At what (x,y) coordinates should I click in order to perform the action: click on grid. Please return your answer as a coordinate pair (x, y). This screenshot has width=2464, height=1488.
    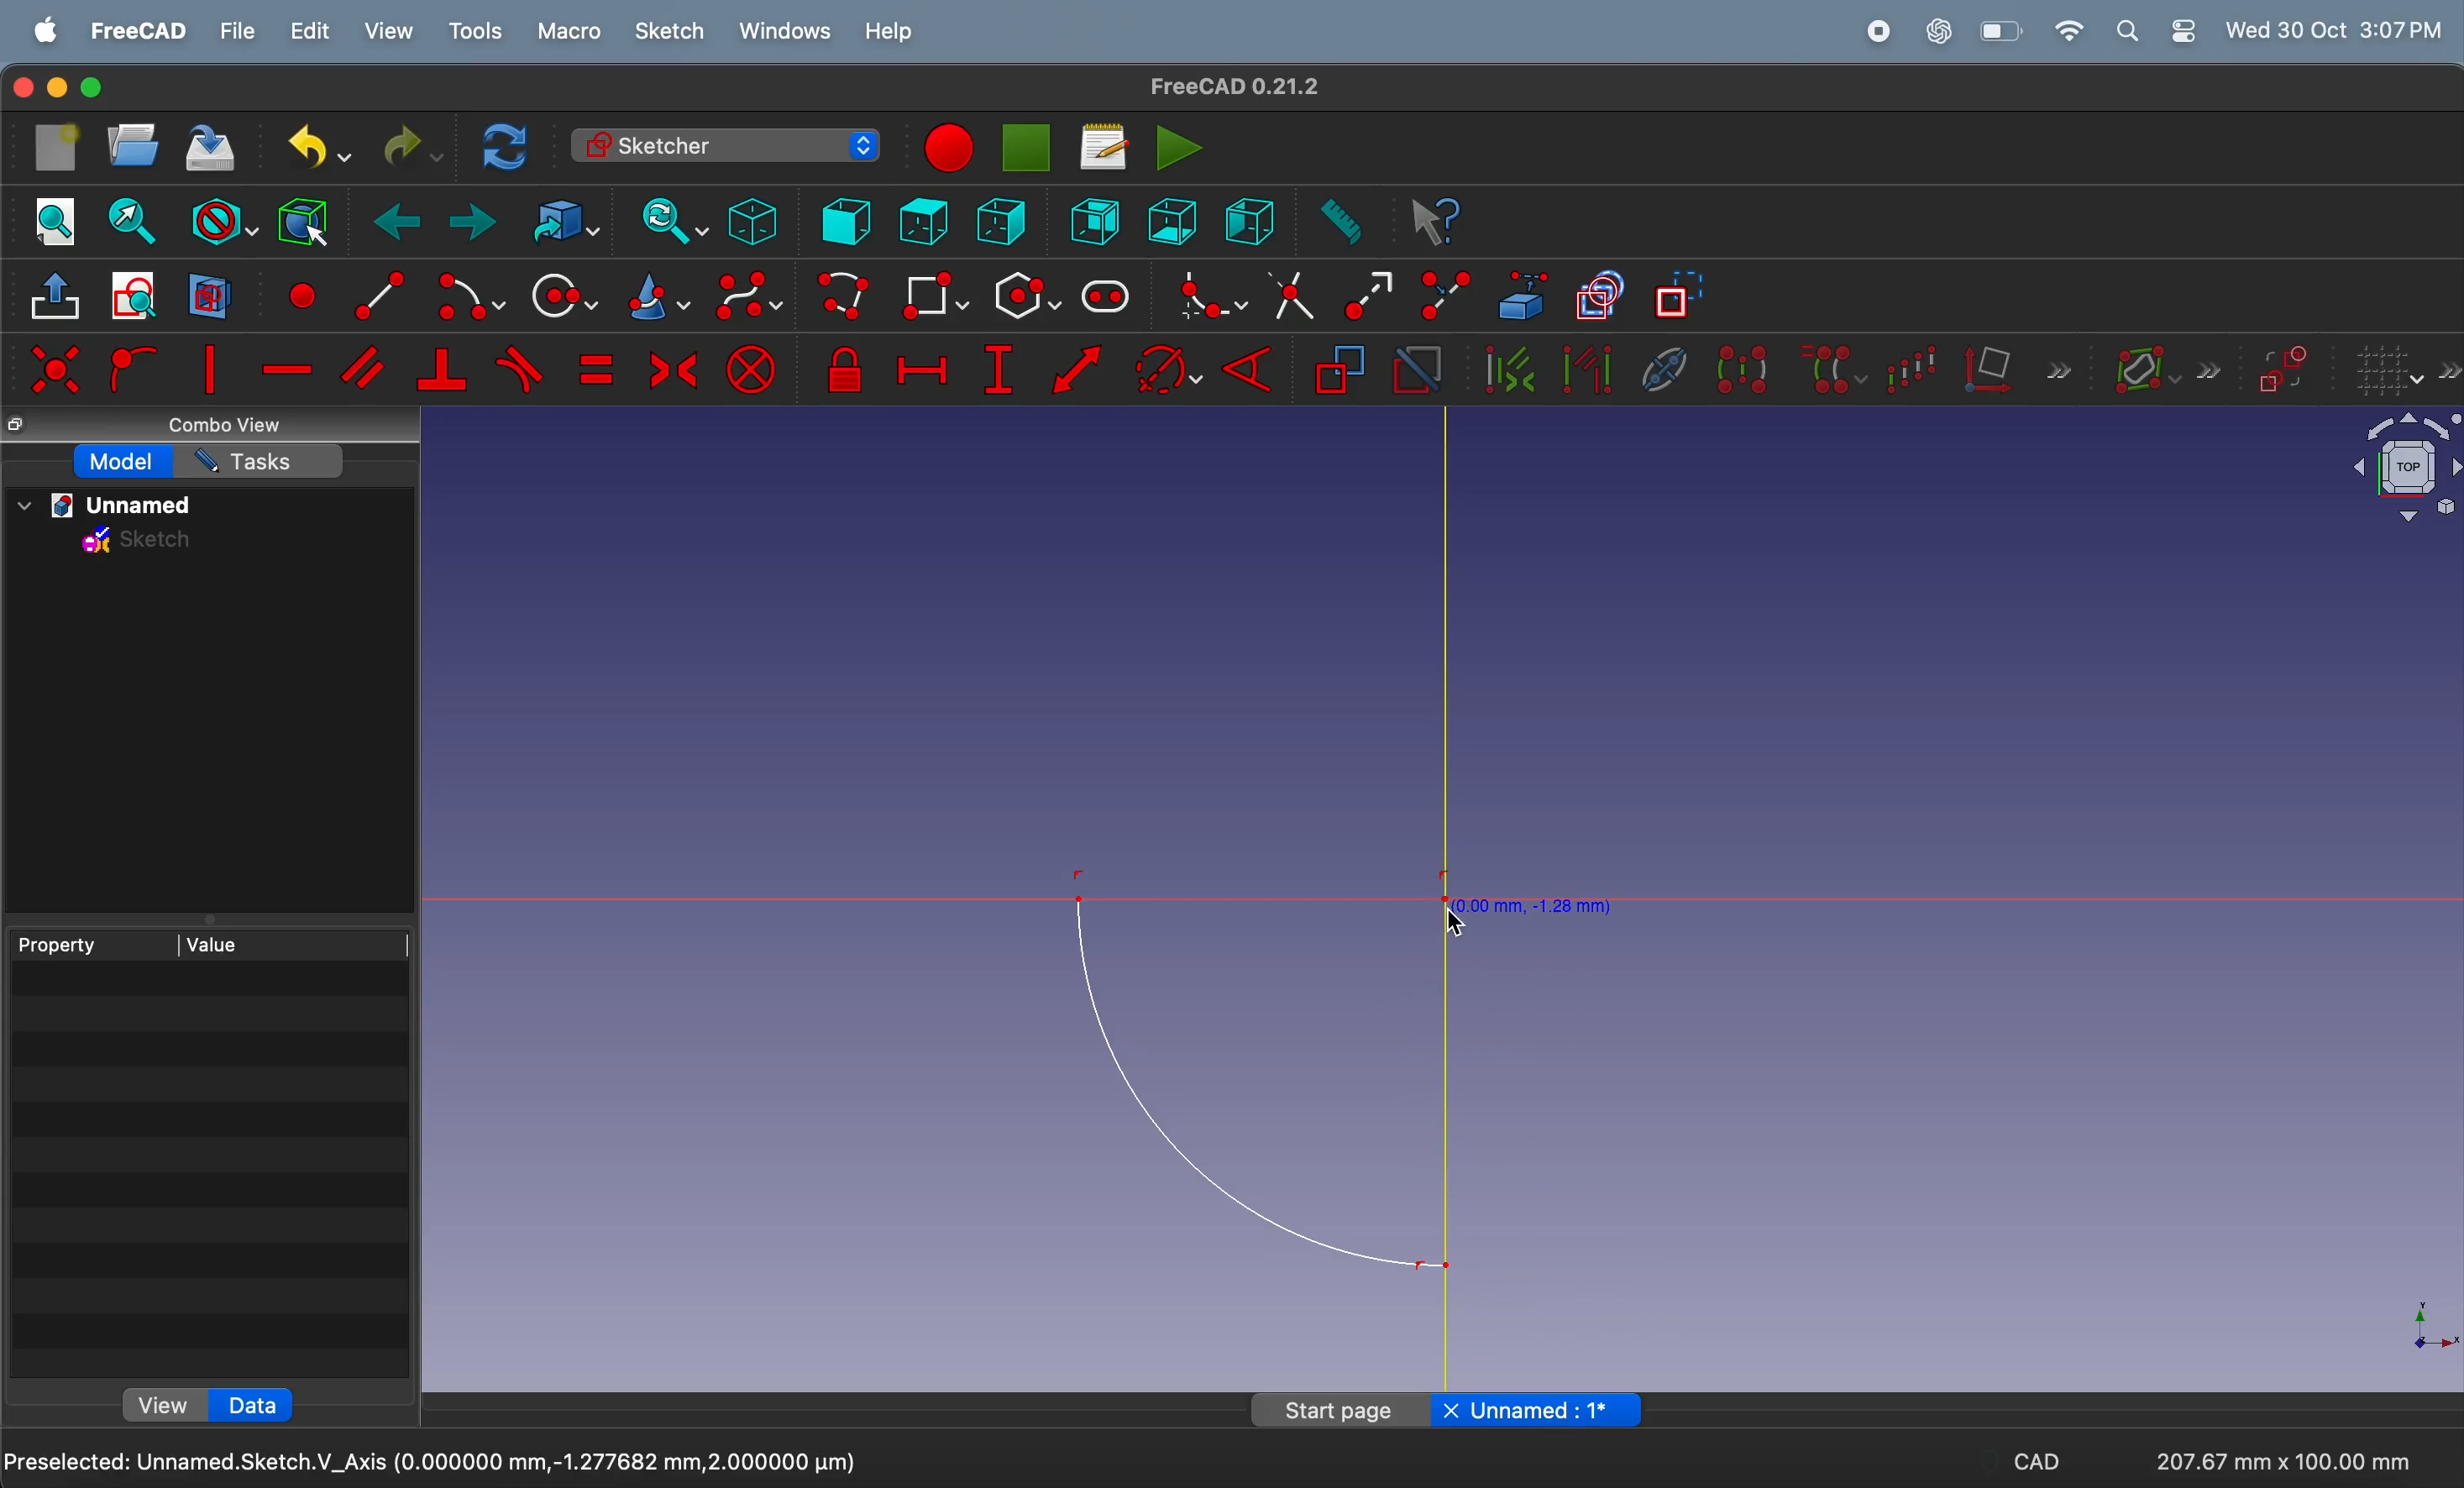
    Looking at the image, I should click on (2406, 371).